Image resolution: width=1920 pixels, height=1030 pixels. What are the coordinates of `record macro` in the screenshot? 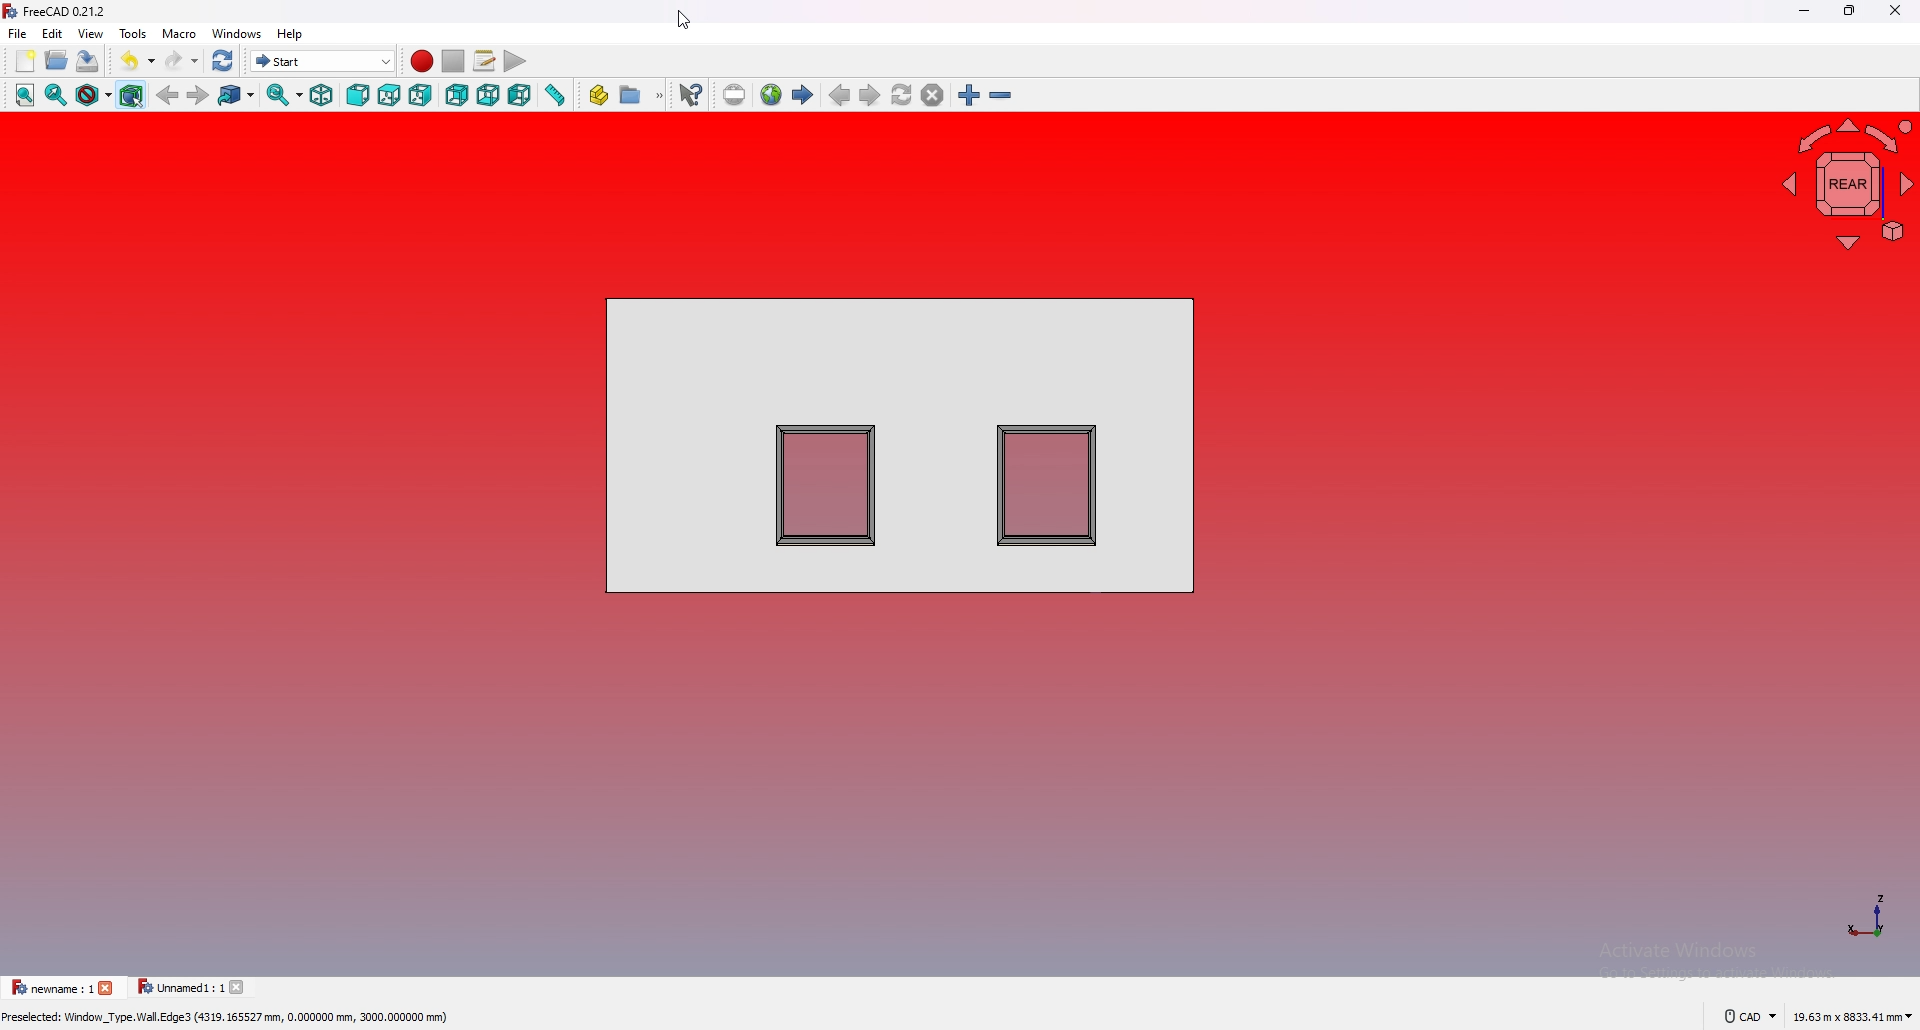 It's located at (422, 62).